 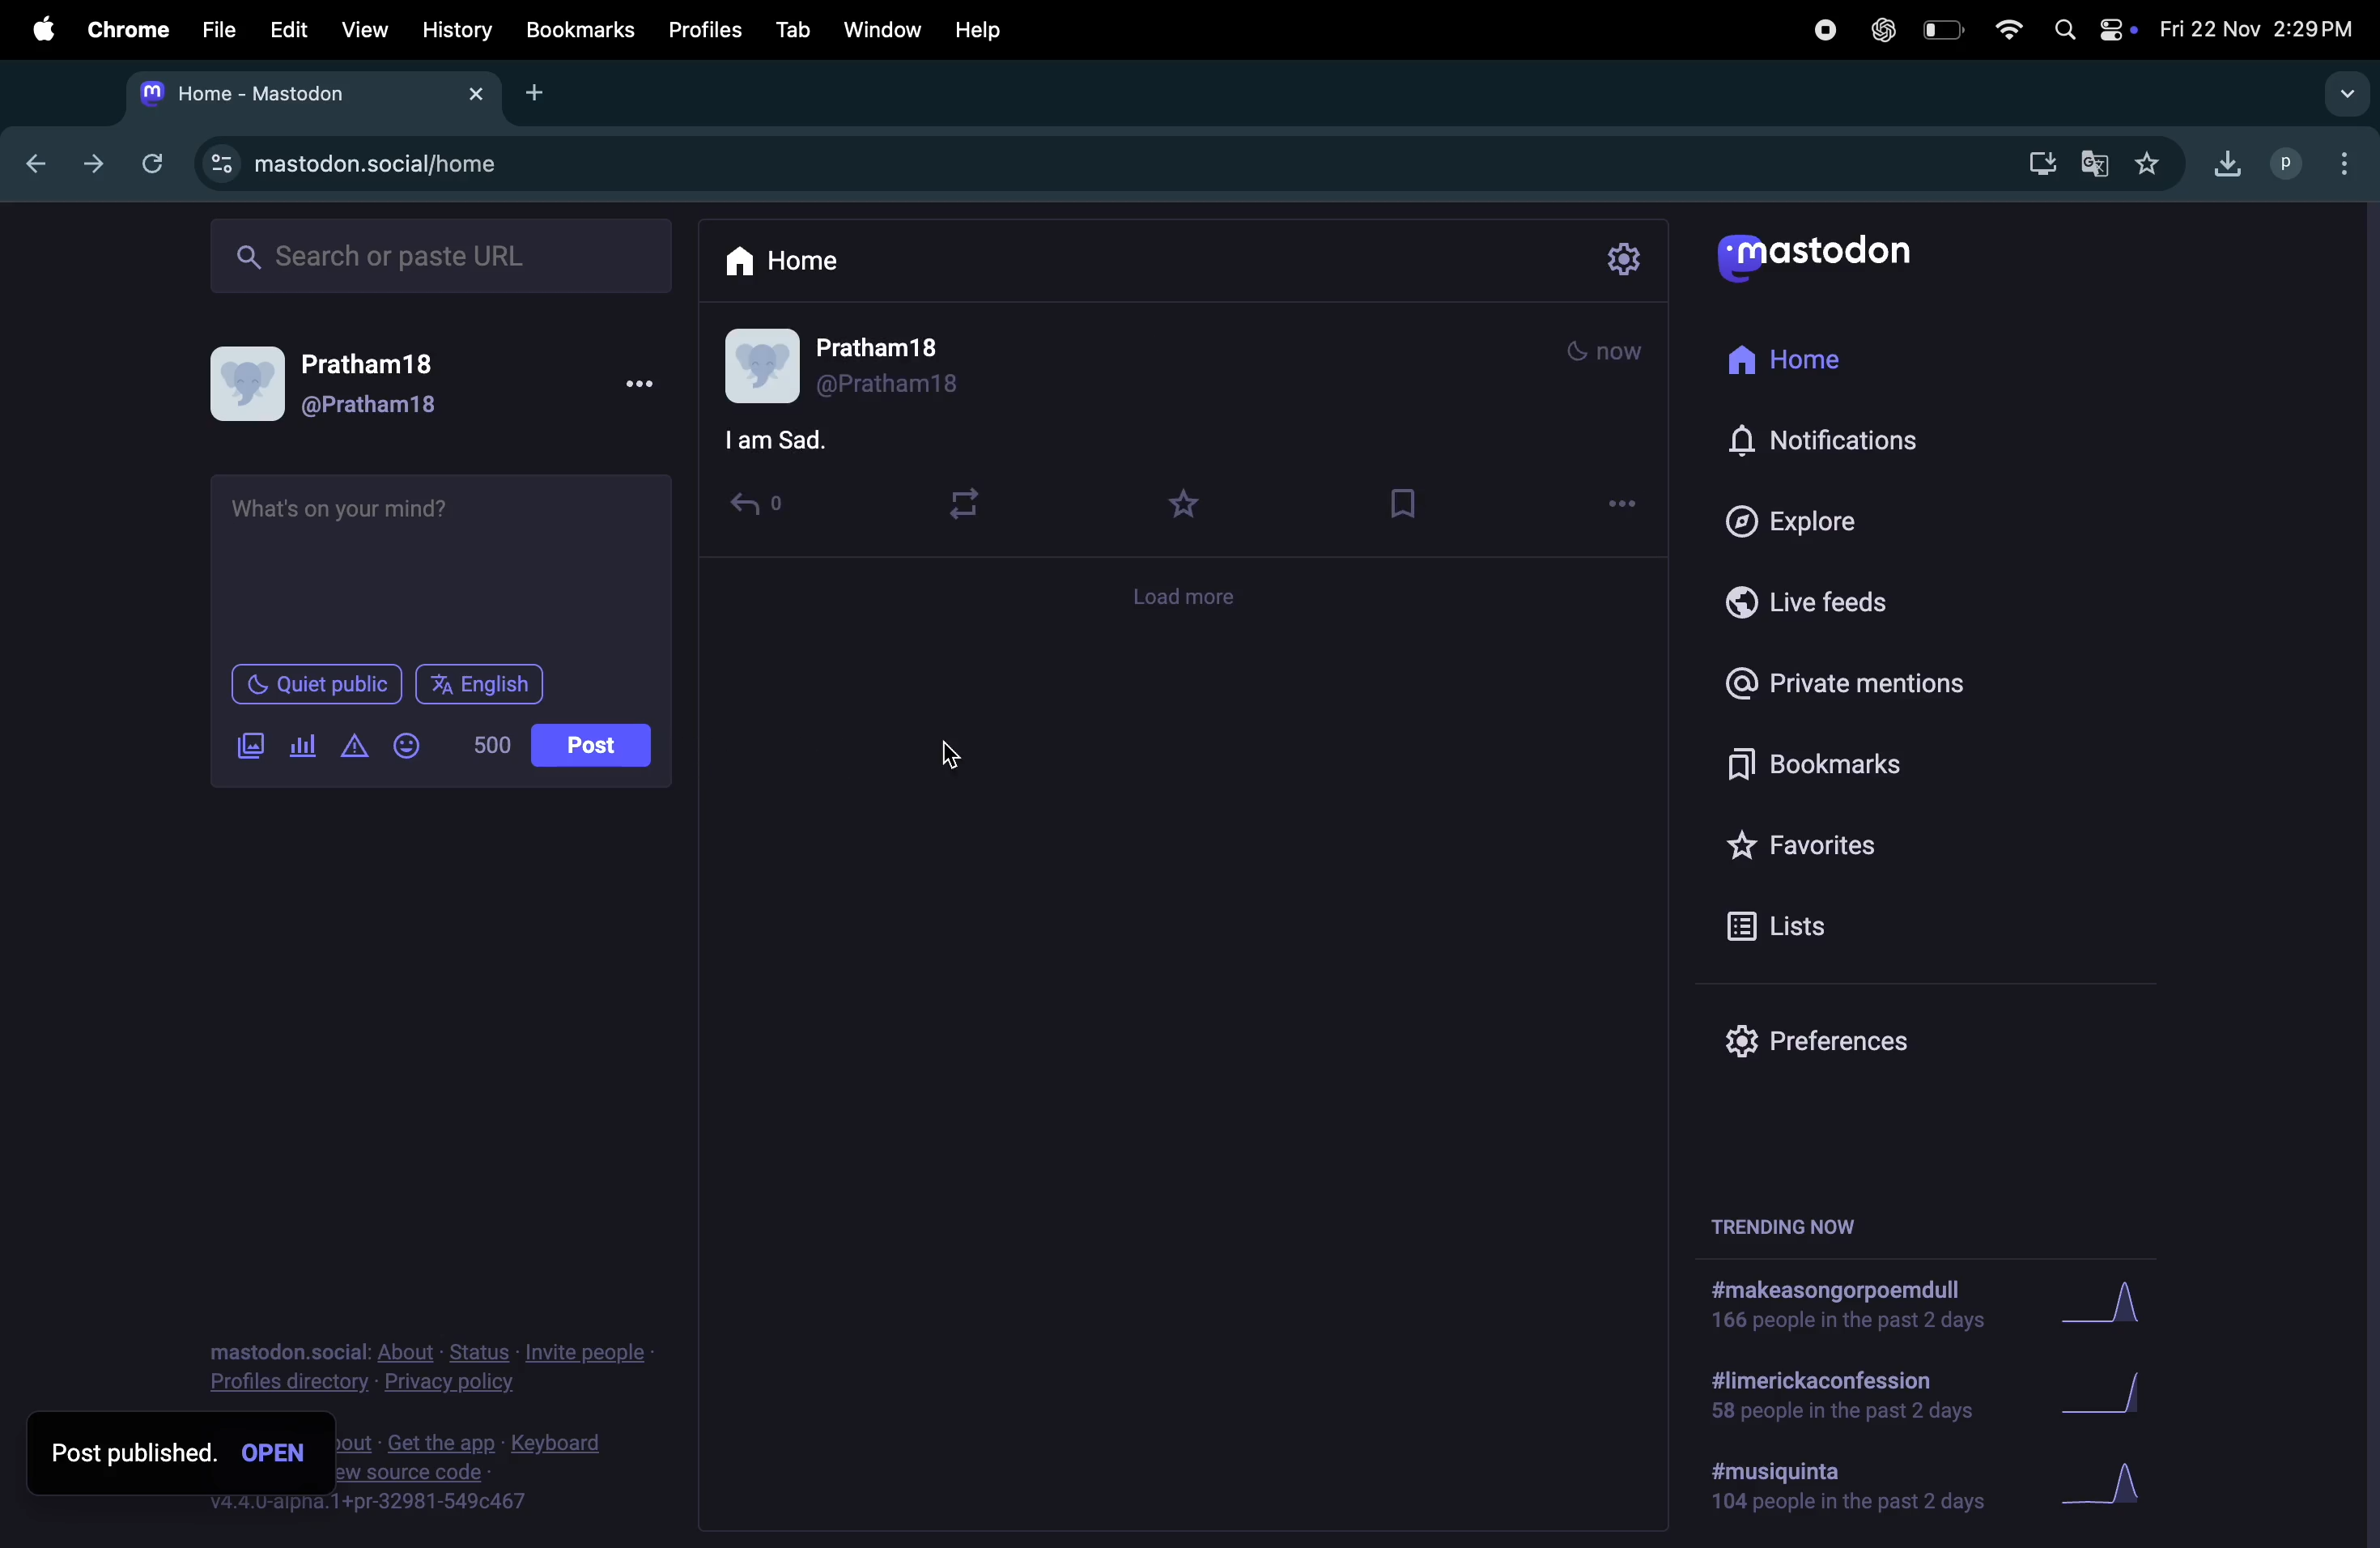 What do you see at coordinates (1797, 1224) in the screenshot?
I see `trending now` at bounding box center [1797, 1224].